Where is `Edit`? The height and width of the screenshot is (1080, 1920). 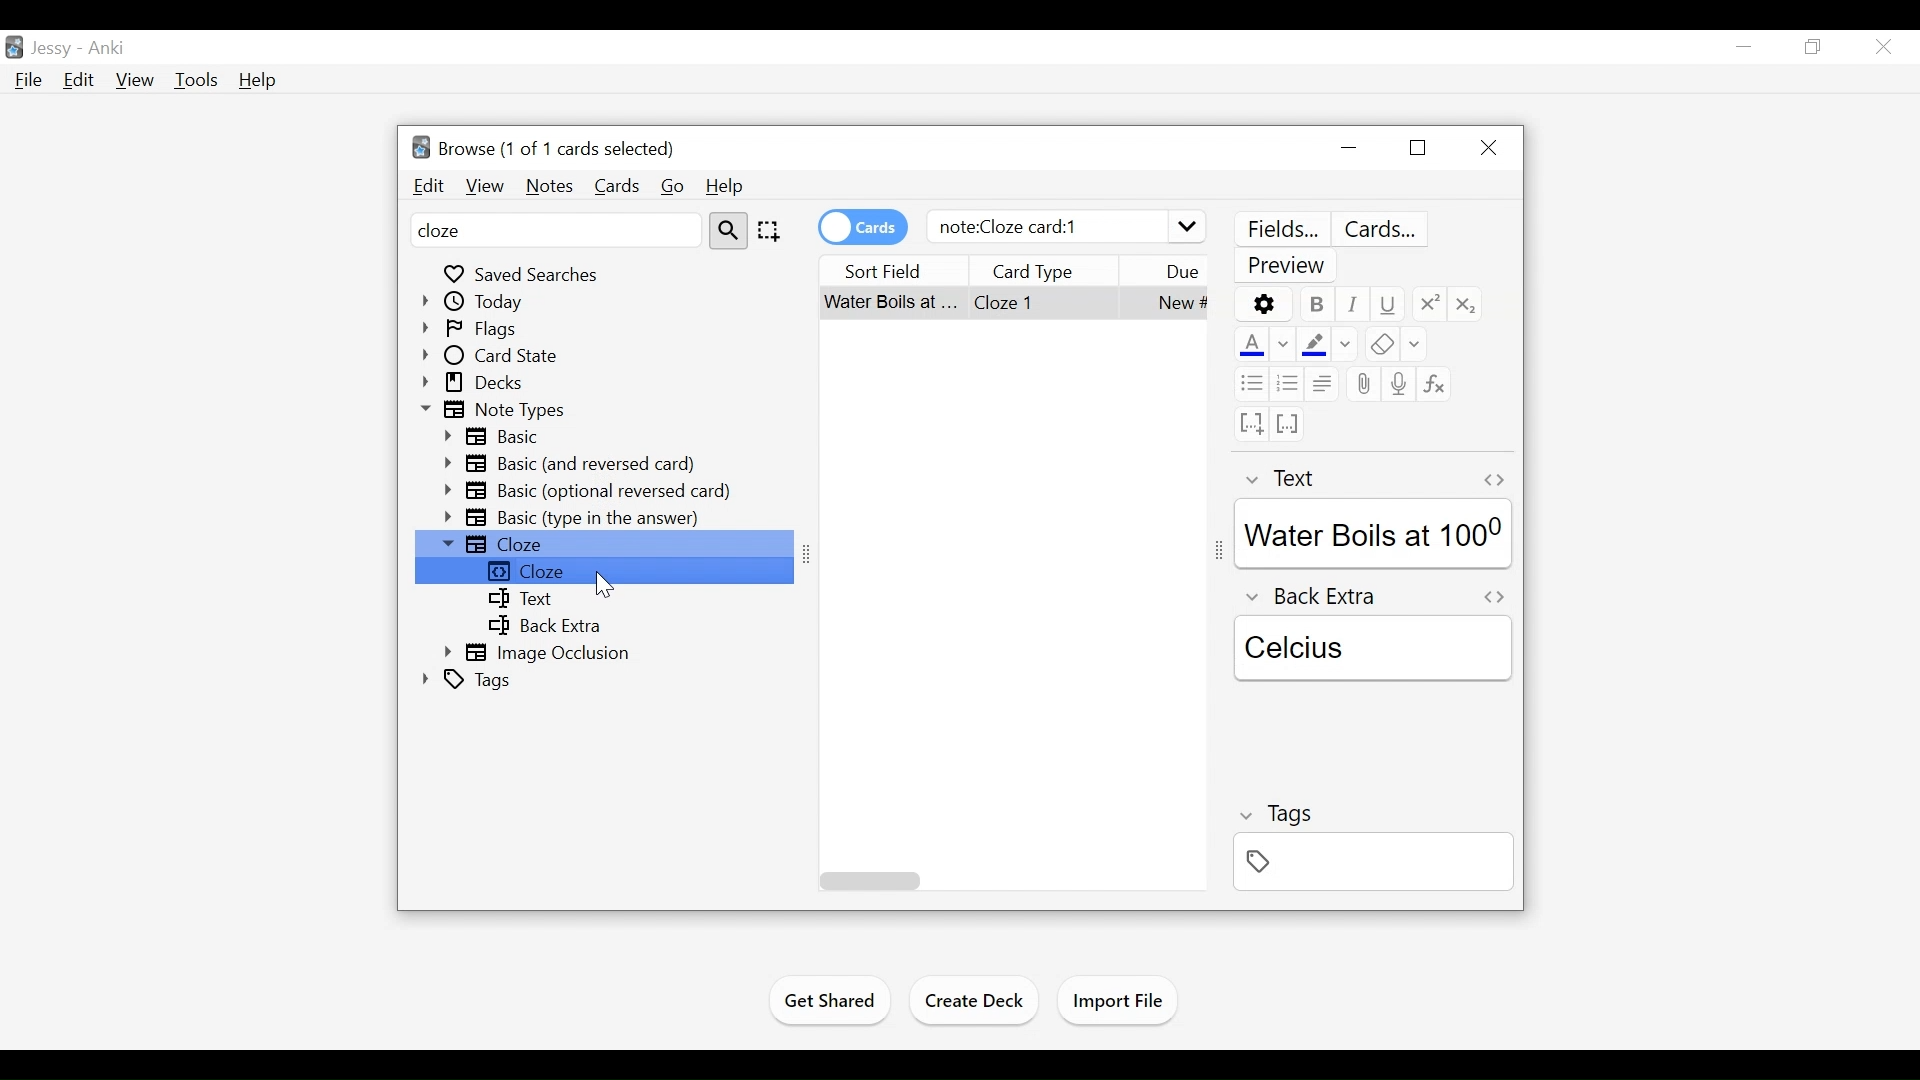
Edit is located at coordinates (429, 186).